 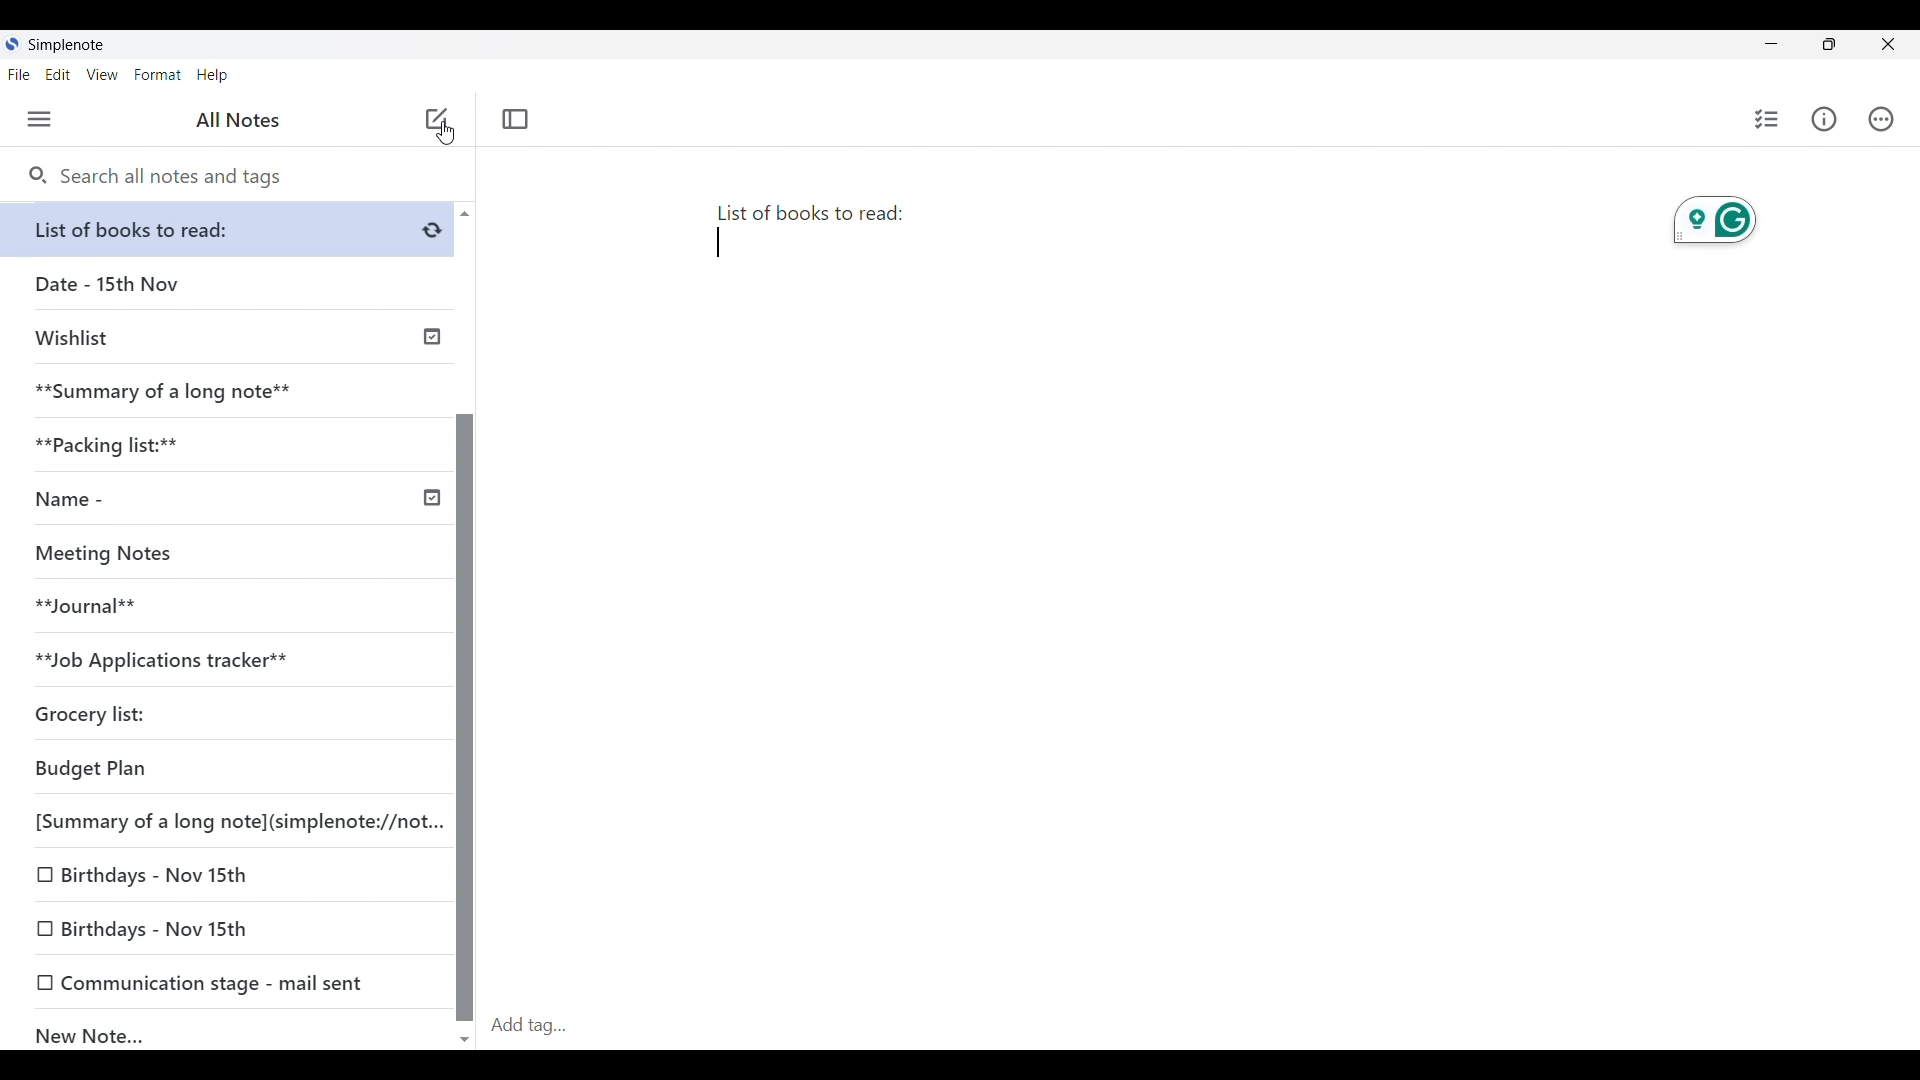 I want to click on Meeting Notes, so click(x=220, y=554).